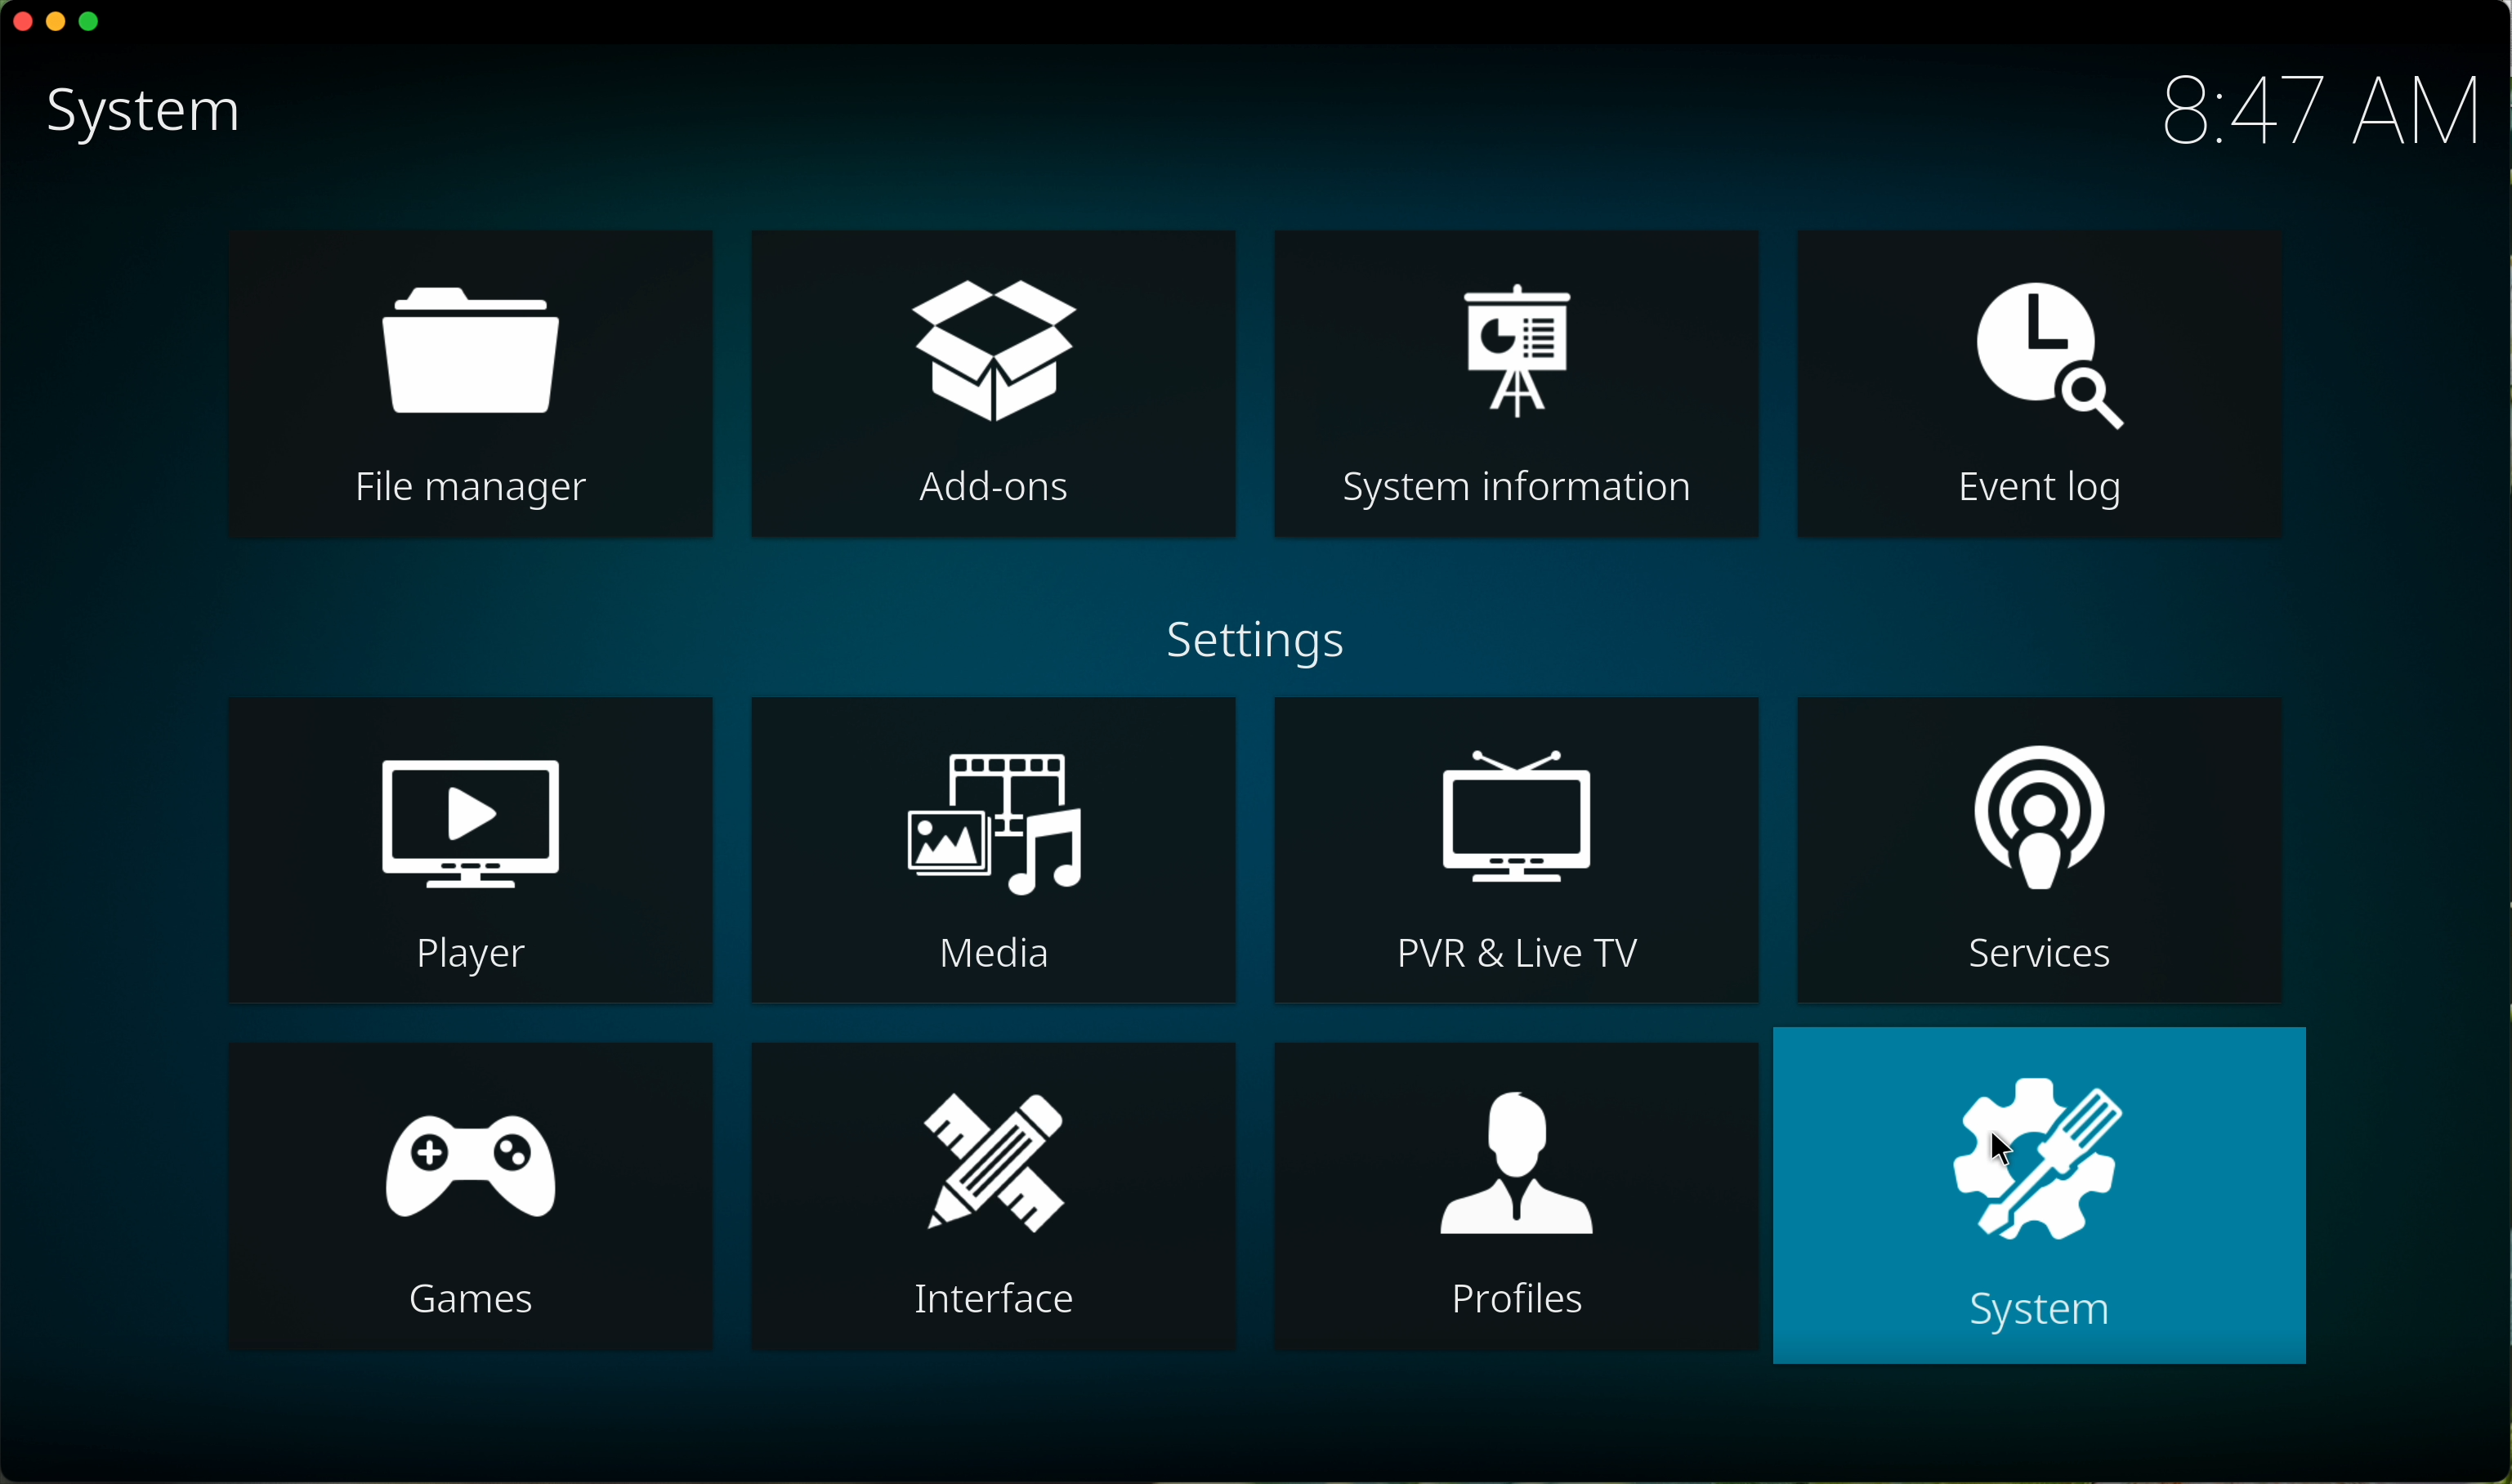  I want to click on hour, so click(2317, 111).